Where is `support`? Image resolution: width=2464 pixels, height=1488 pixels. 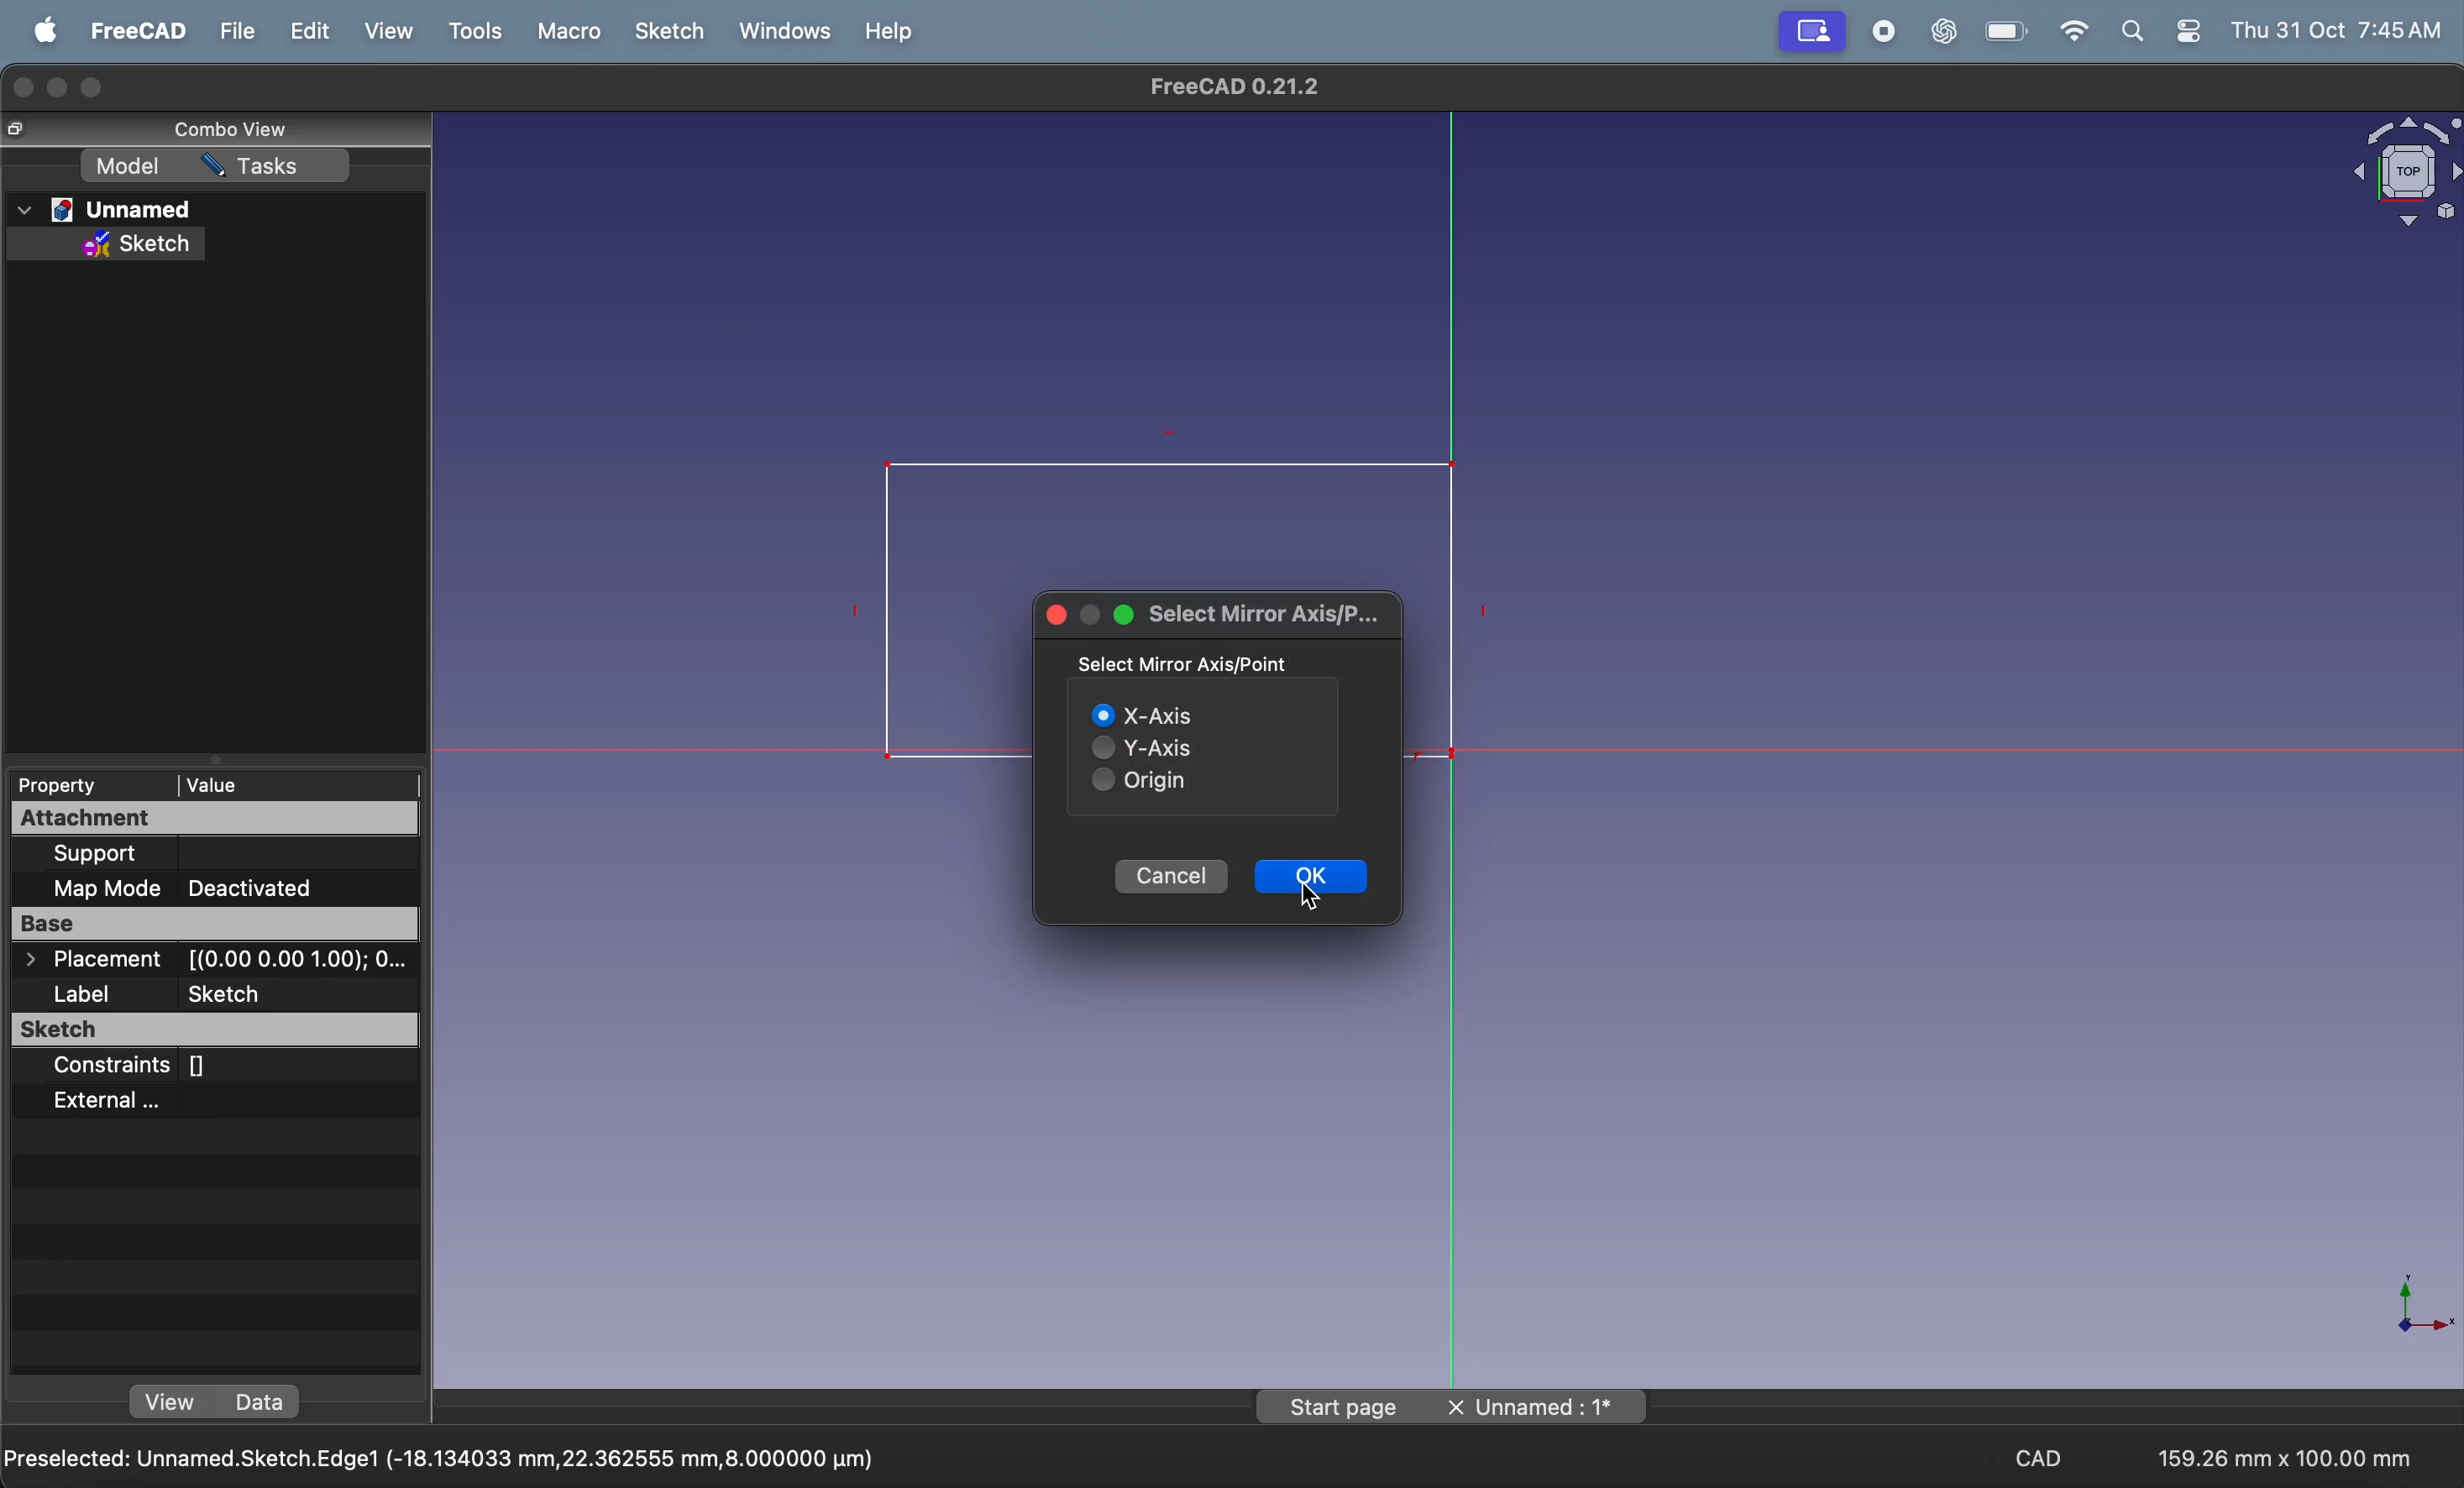
support is located at coordinates (221, 856).